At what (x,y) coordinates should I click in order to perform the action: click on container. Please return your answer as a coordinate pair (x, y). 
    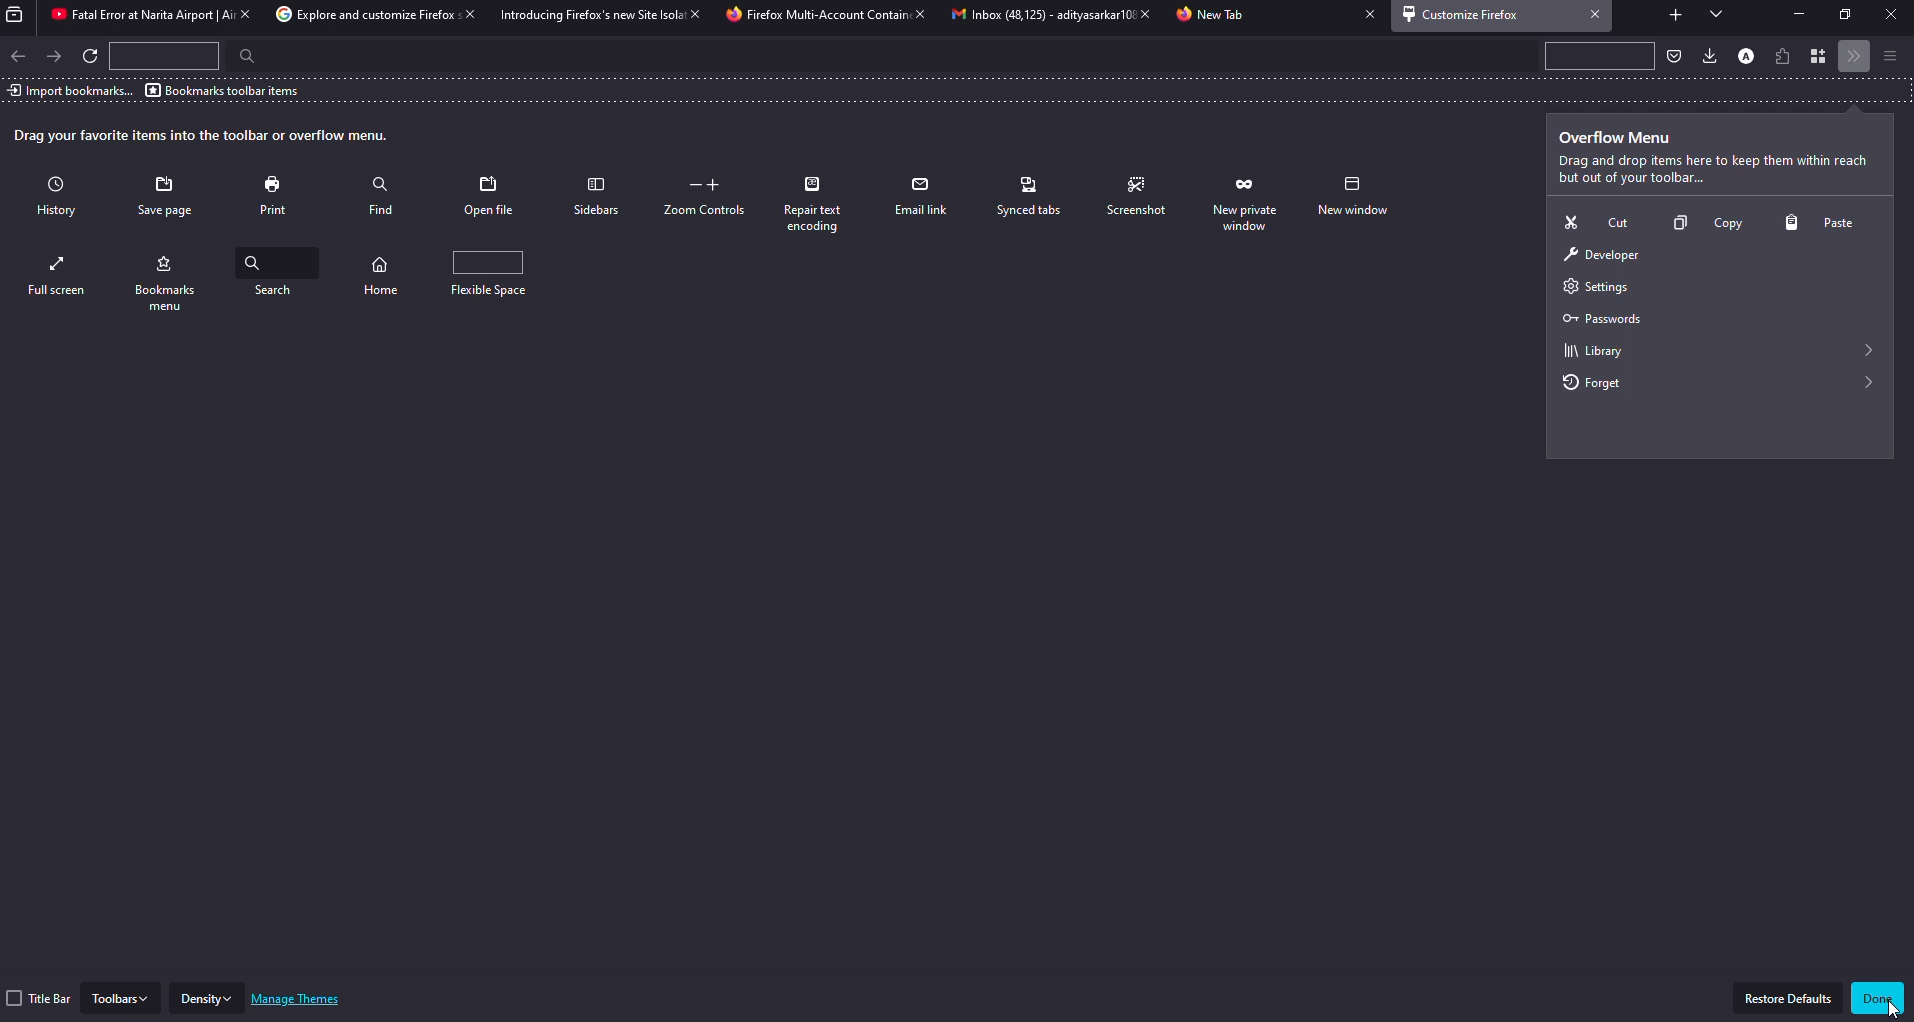
    Looking at the image, I should click on (1821, 57).